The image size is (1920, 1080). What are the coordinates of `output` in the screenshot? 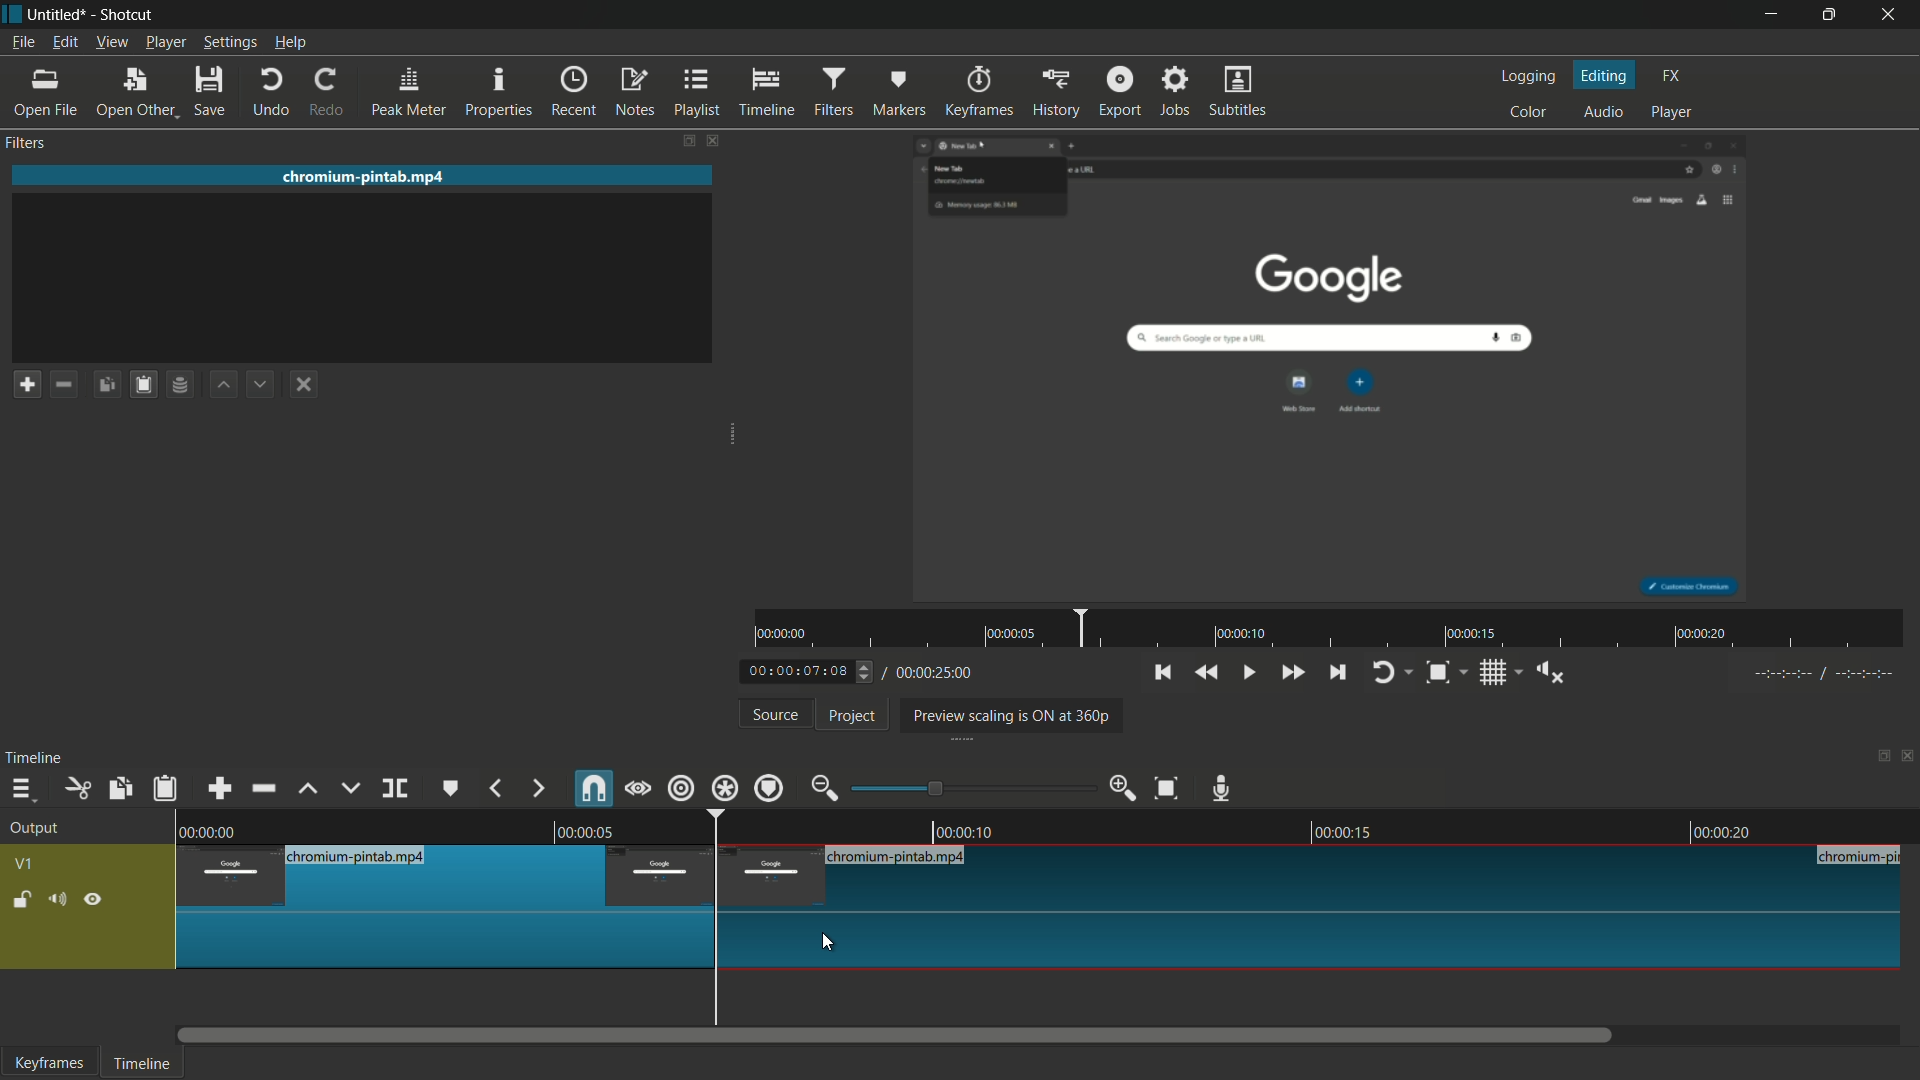 It's located at (40, 829).